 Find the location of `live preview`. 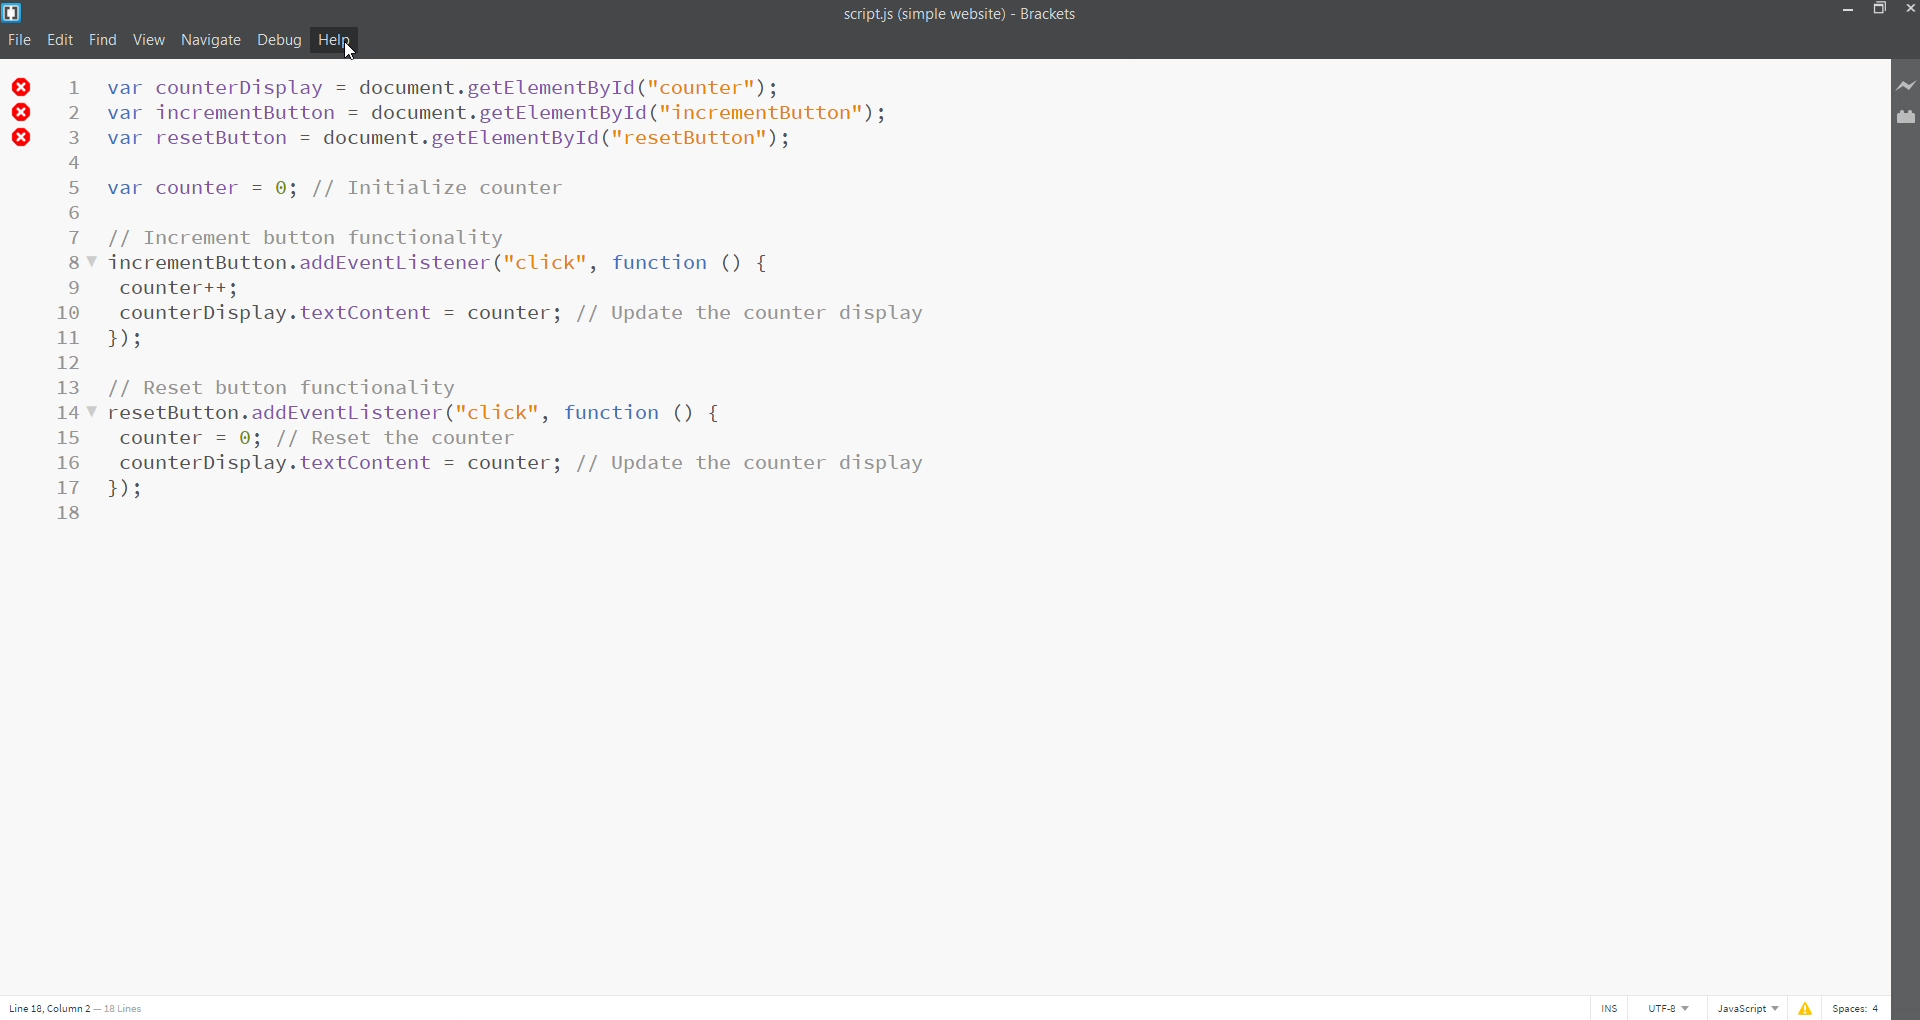

live preview is located at coordinates (1903, 85).